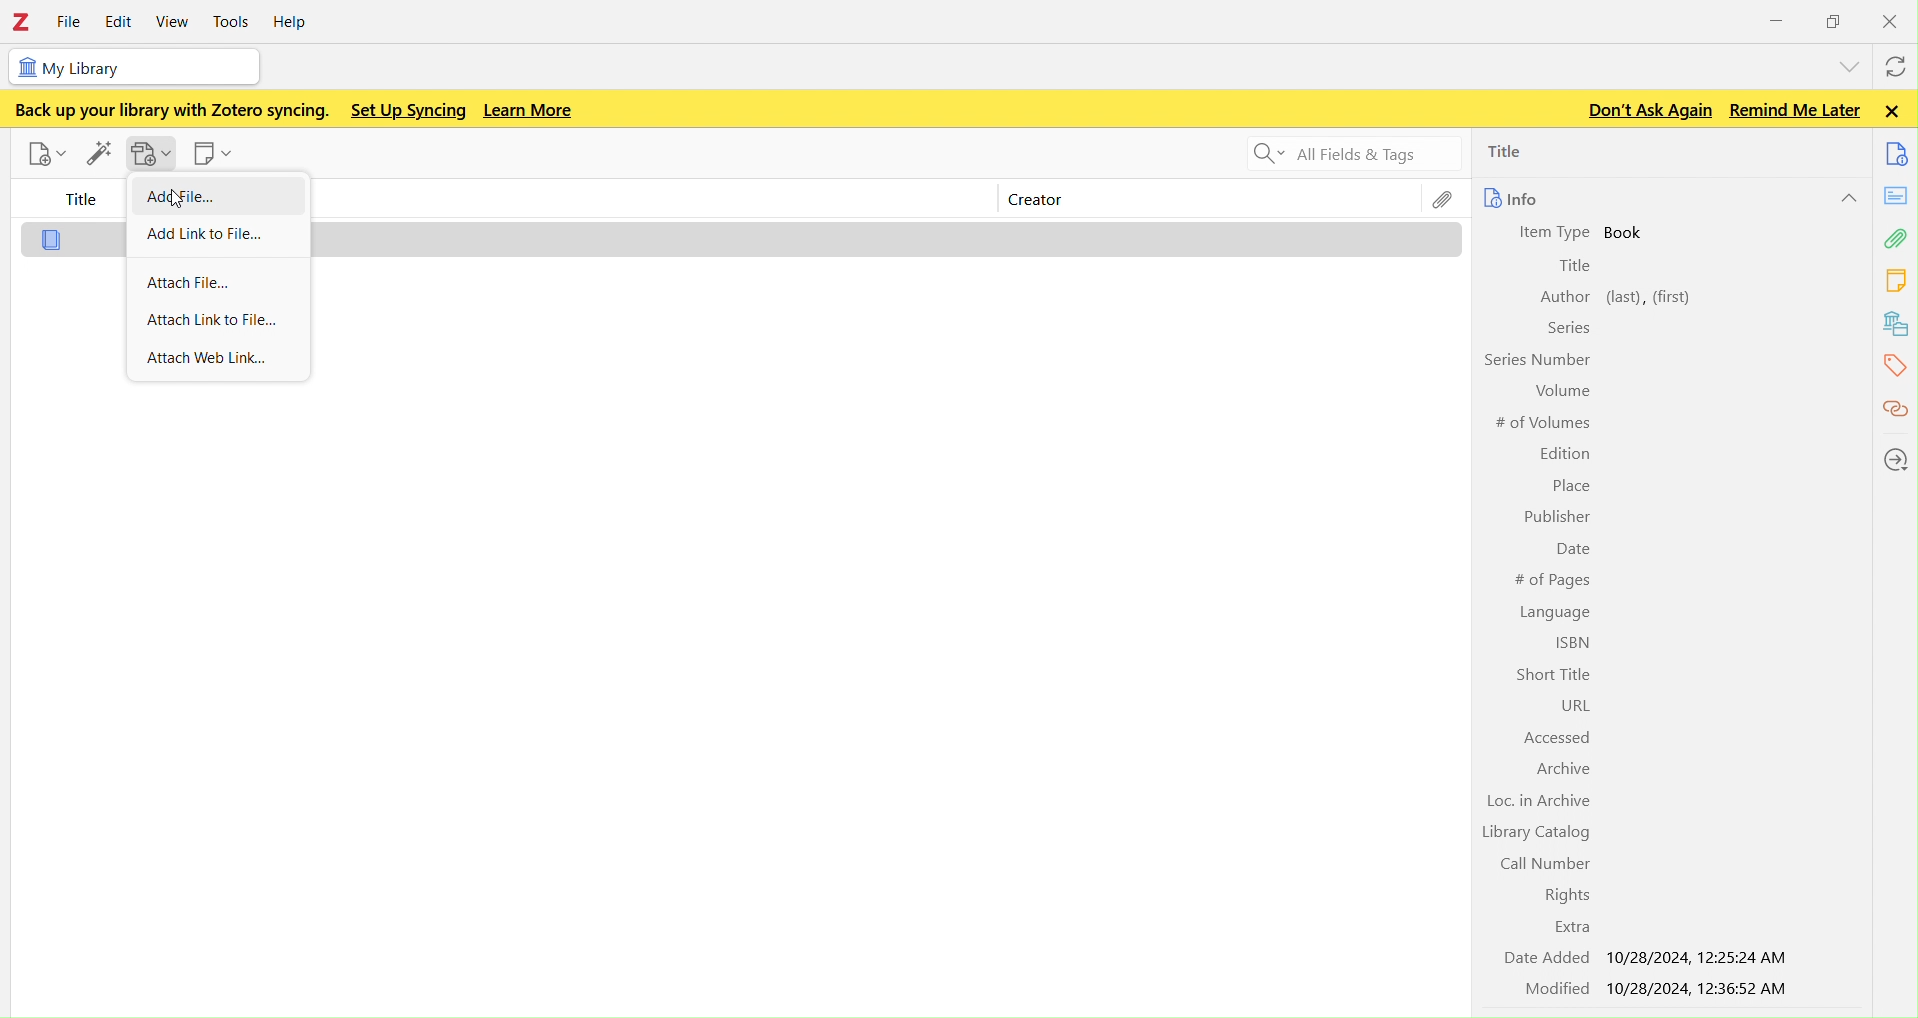  What do you see at coordinates (1541, 800) in the screenshot?
I see `Loc. in Archive` at bounding box center [1541, 800].